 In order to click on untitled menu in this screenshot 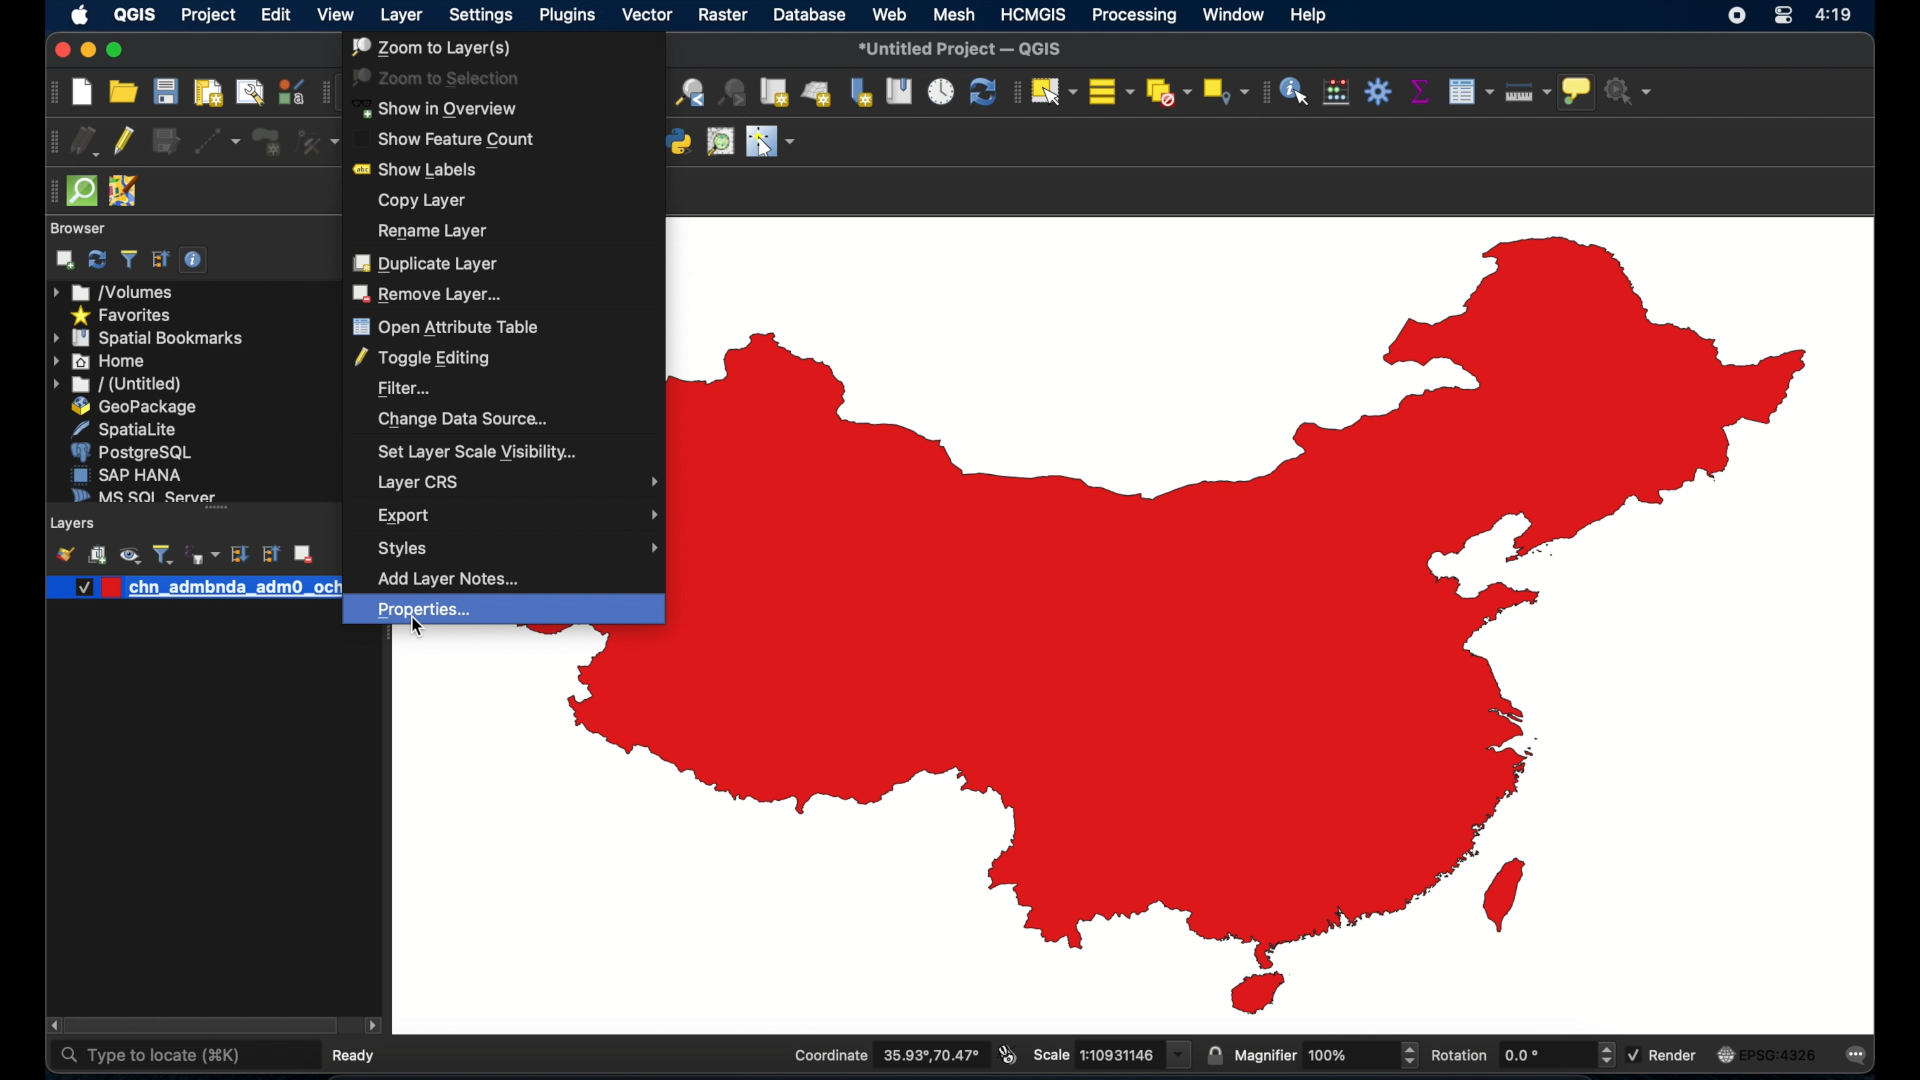, I will do `click(115, 384)`.